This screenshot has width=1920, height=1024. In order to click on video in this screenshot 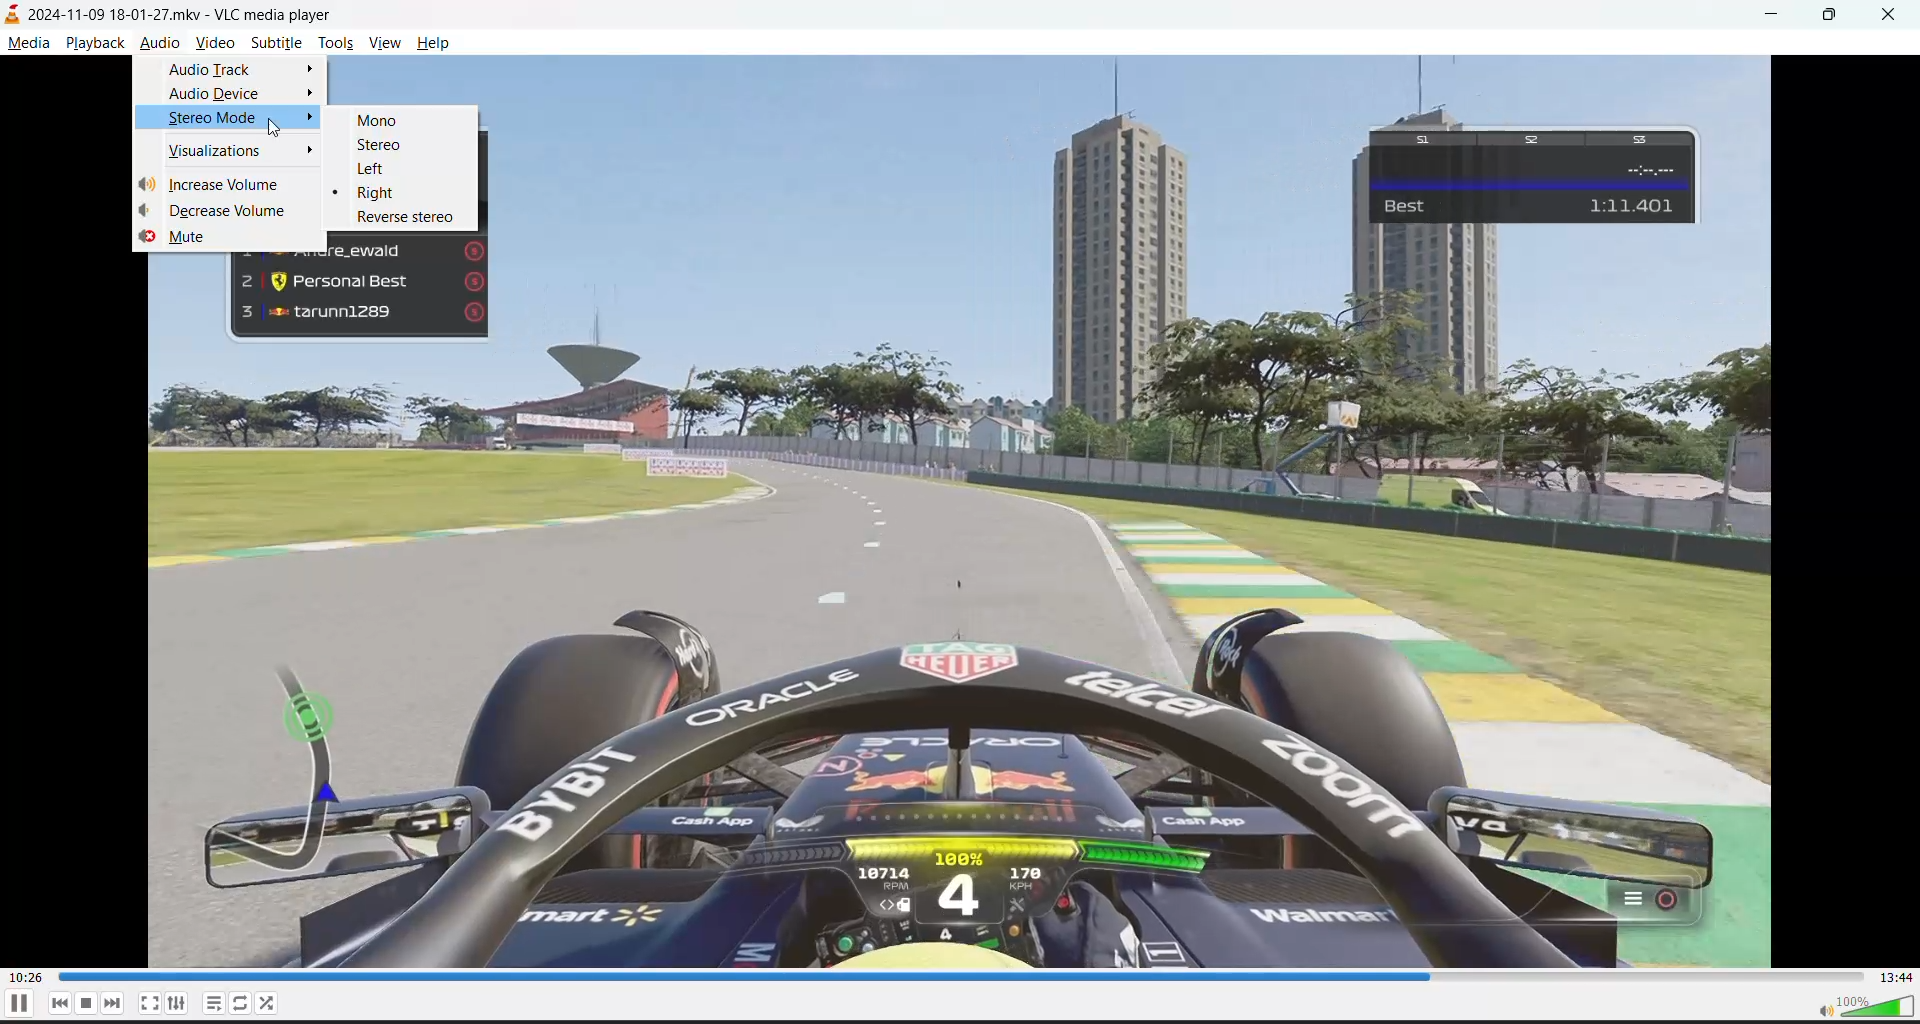, I will do `click(215, 44)`.